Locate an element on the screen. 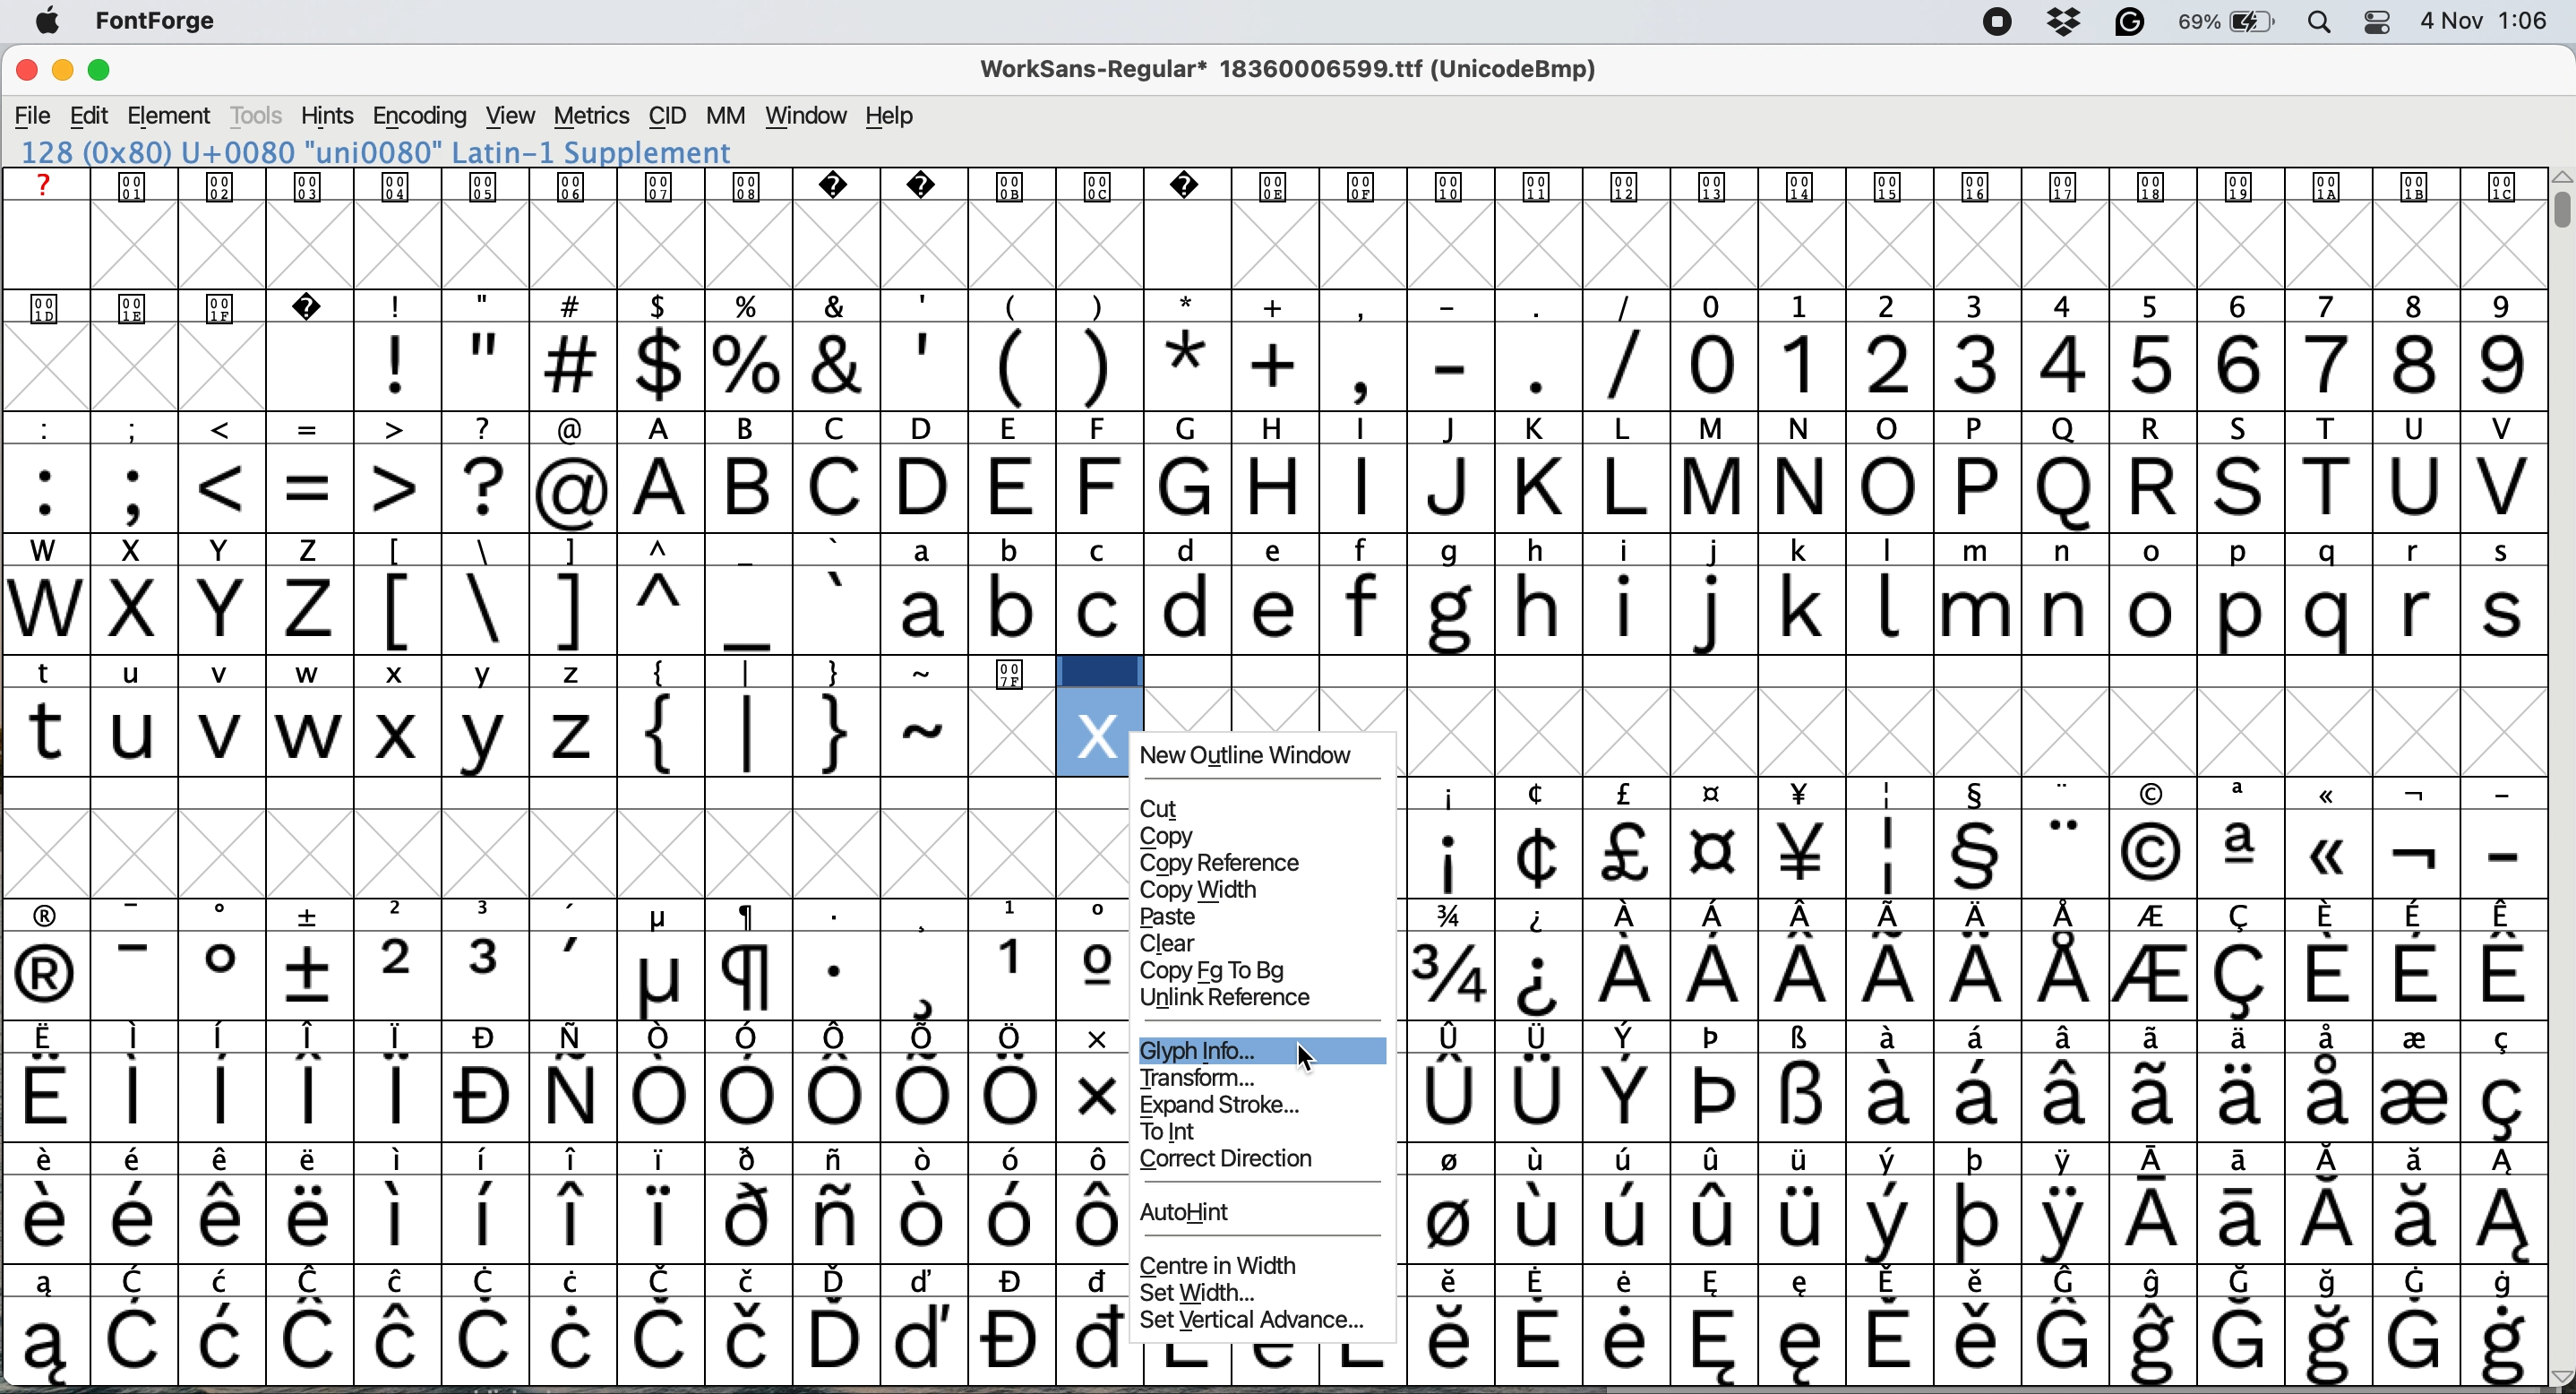  maximise is located at coordinates (111, 74).